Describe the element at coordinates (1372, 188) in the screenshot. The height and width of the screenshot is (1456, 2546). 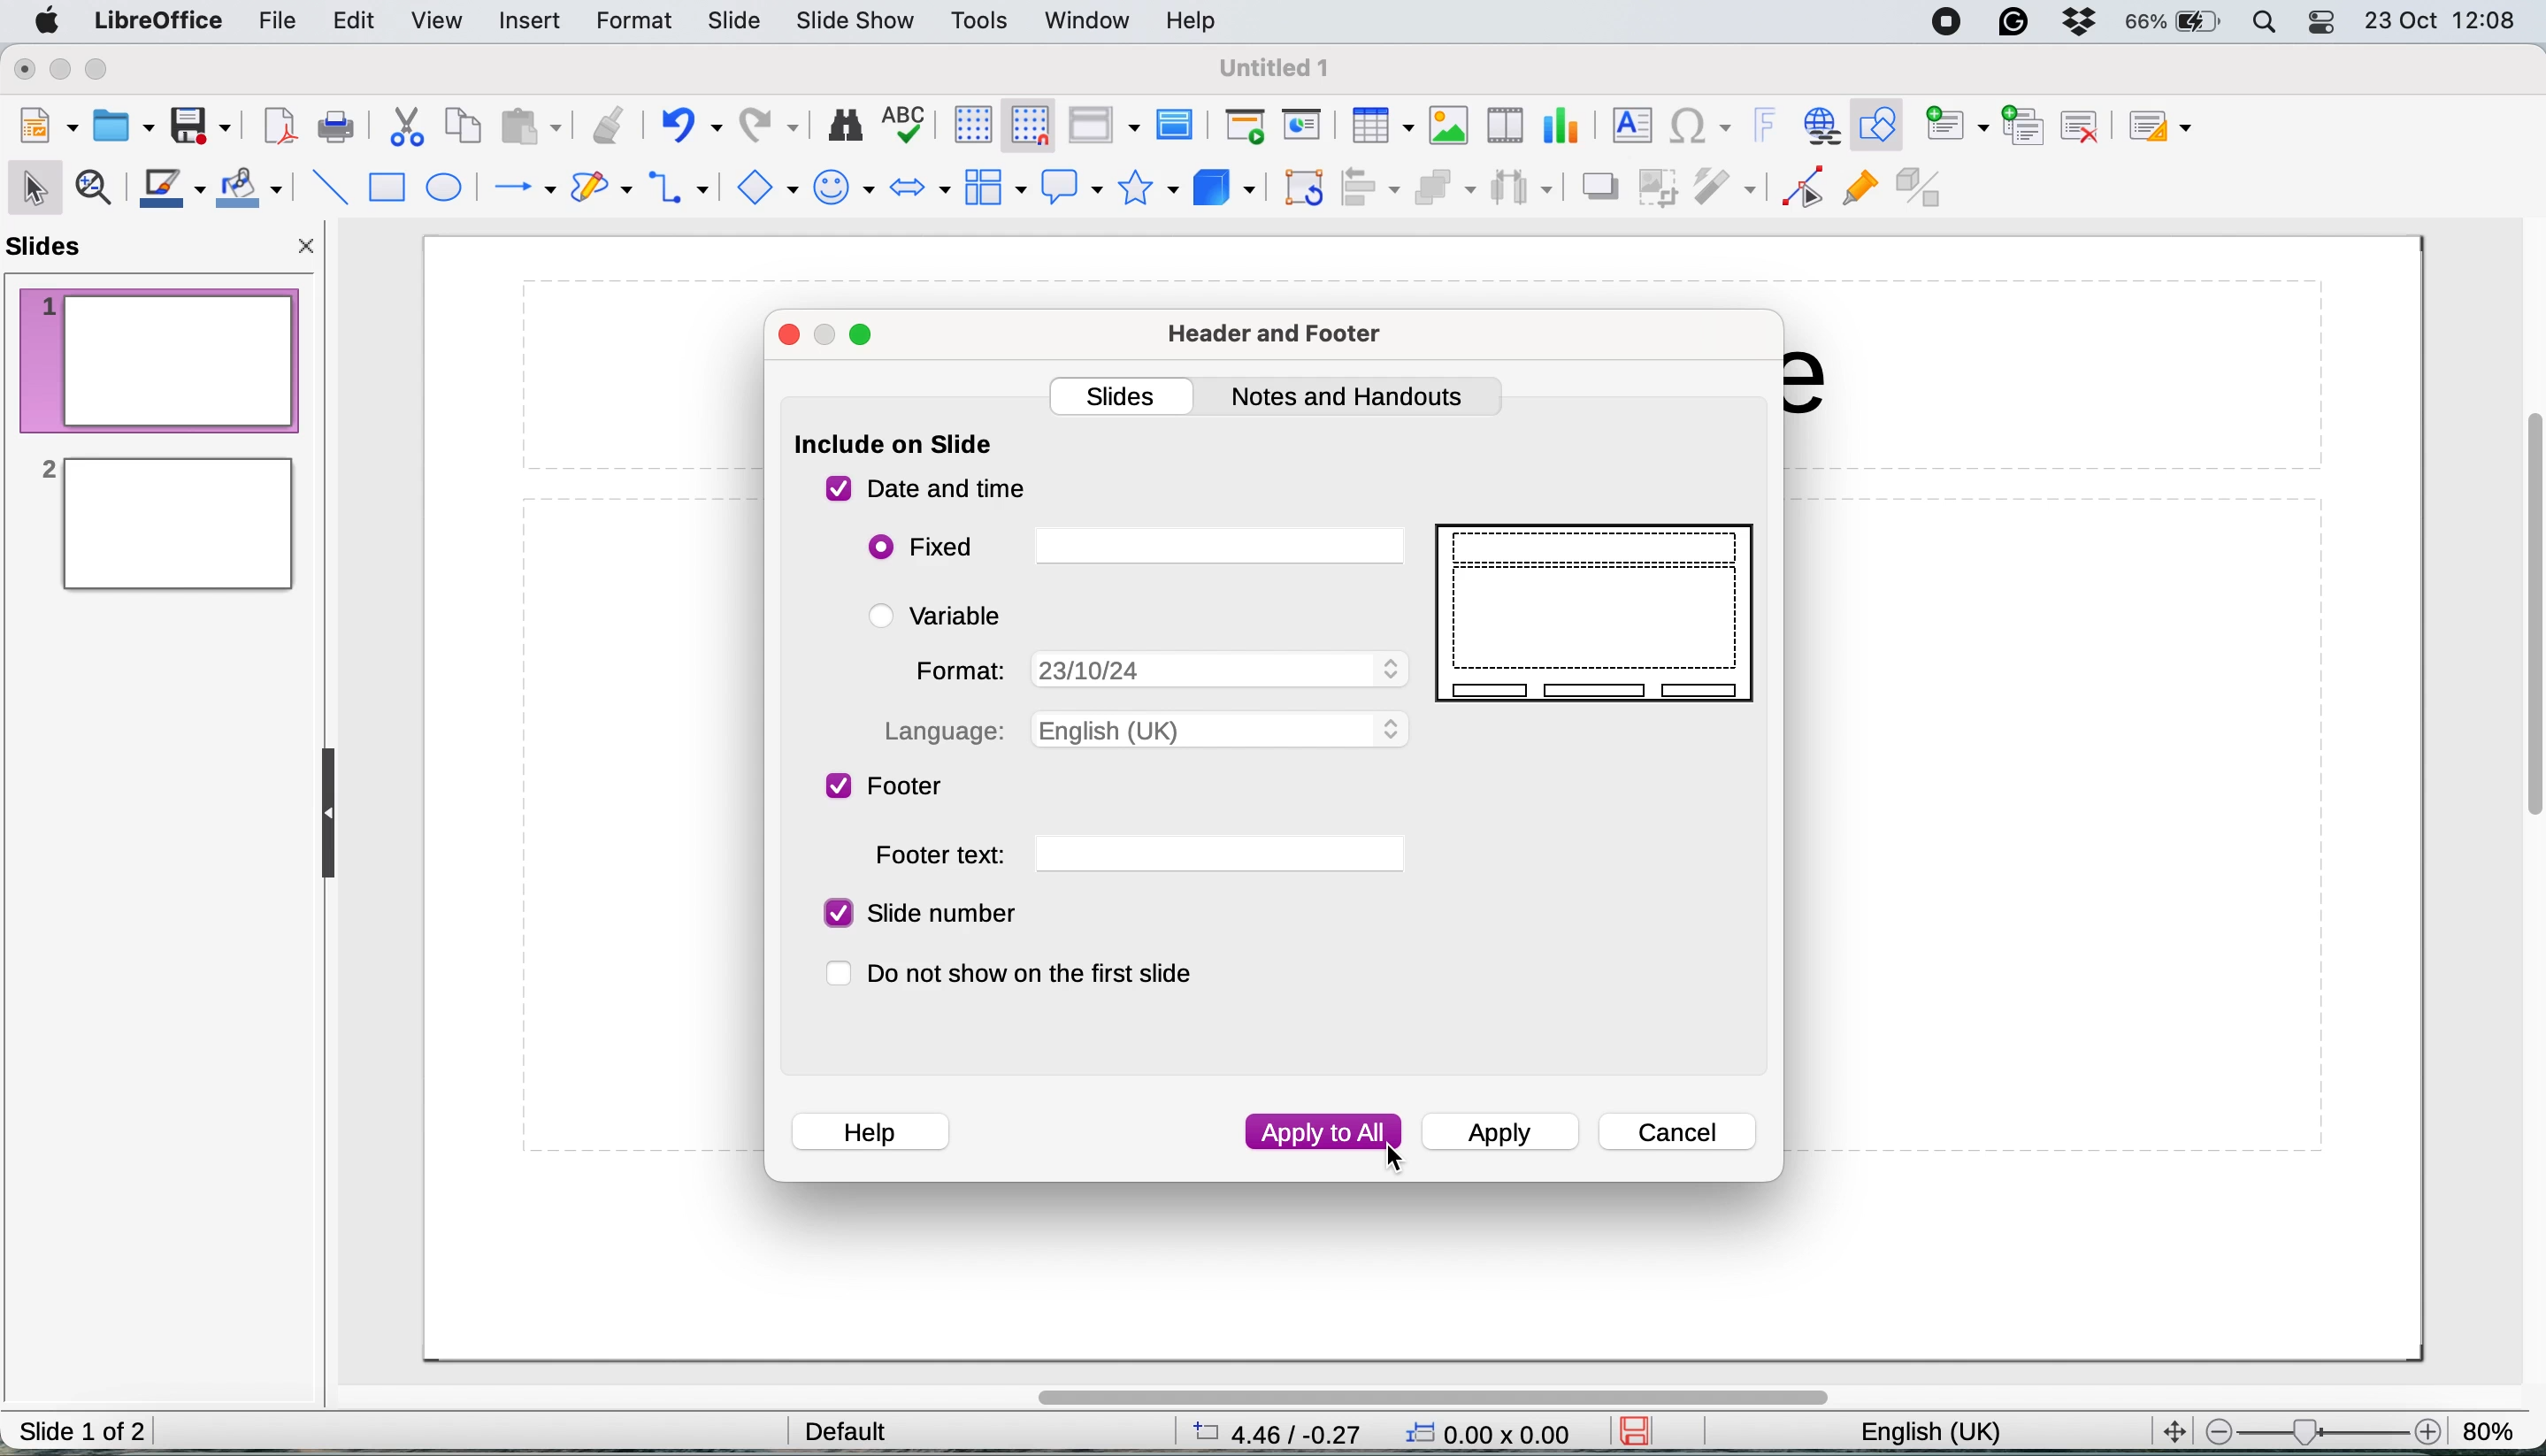
I see `align objects` at that location.